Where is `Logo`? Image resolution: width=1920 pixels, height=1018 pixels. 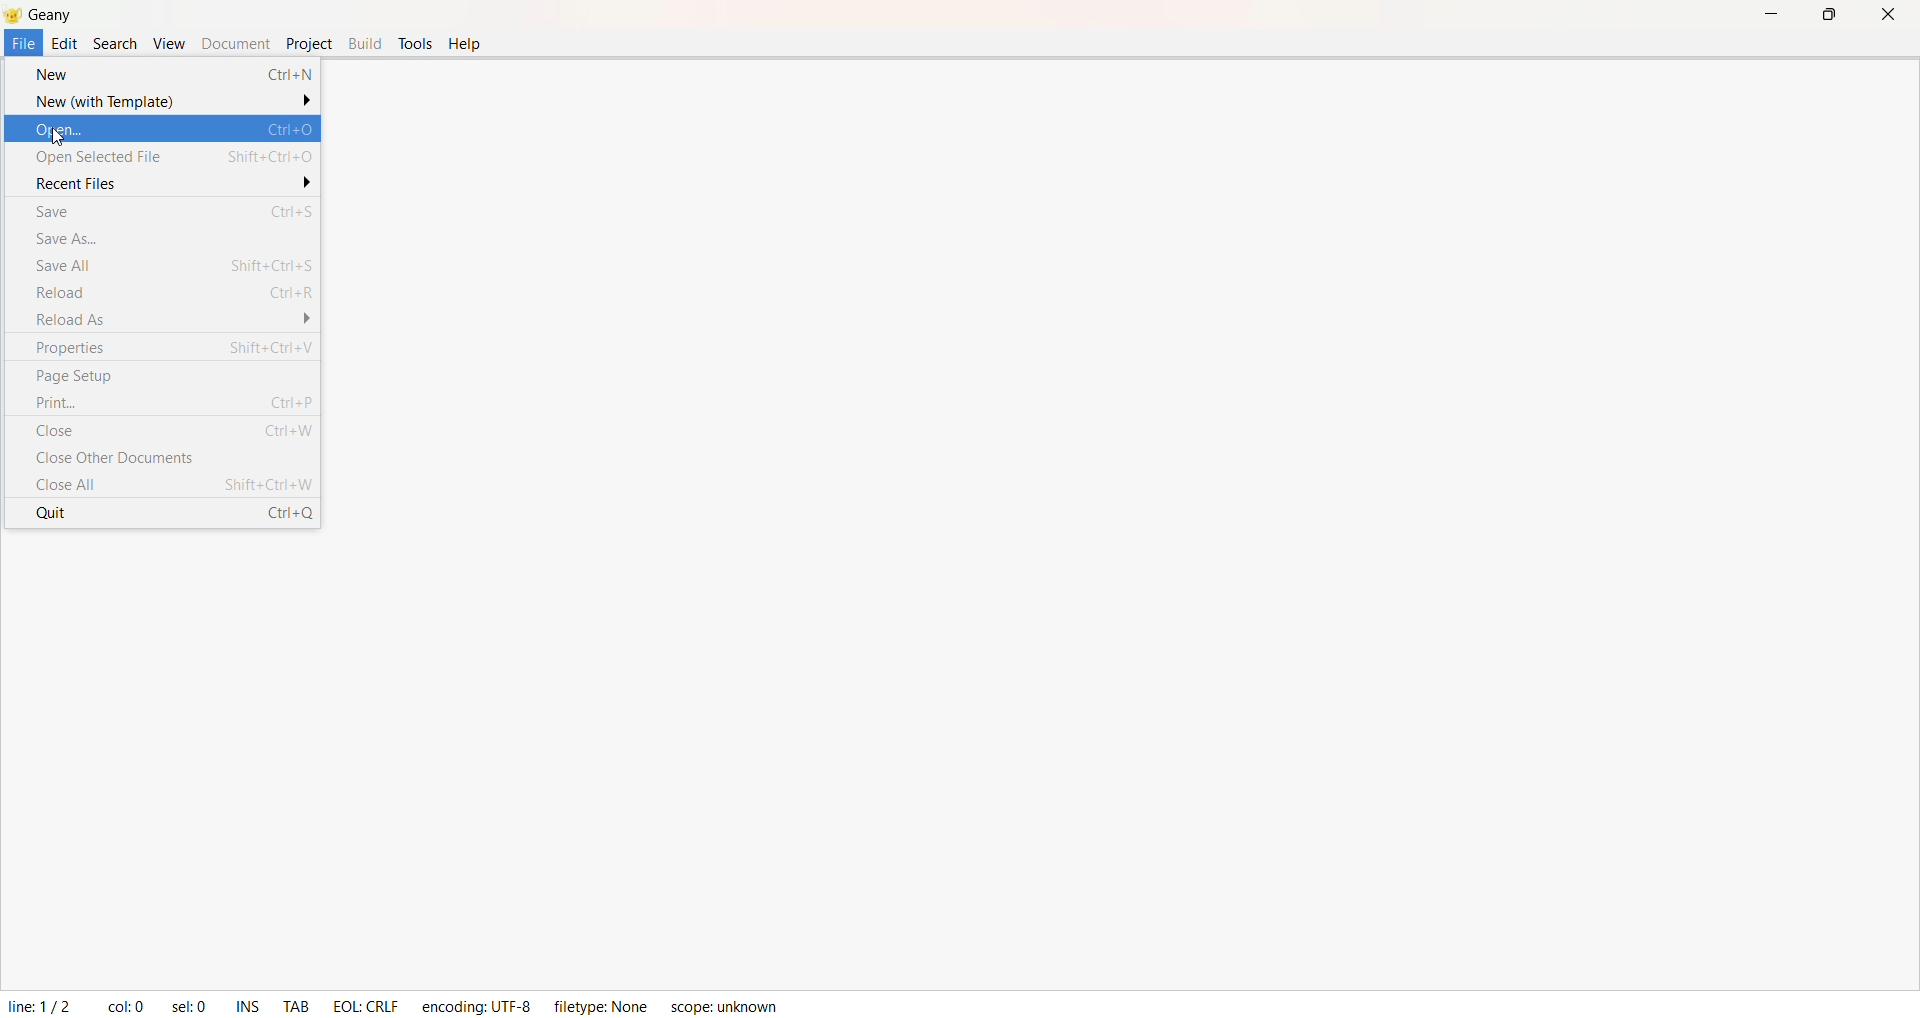
Logo is located at coordinates (12, 16).